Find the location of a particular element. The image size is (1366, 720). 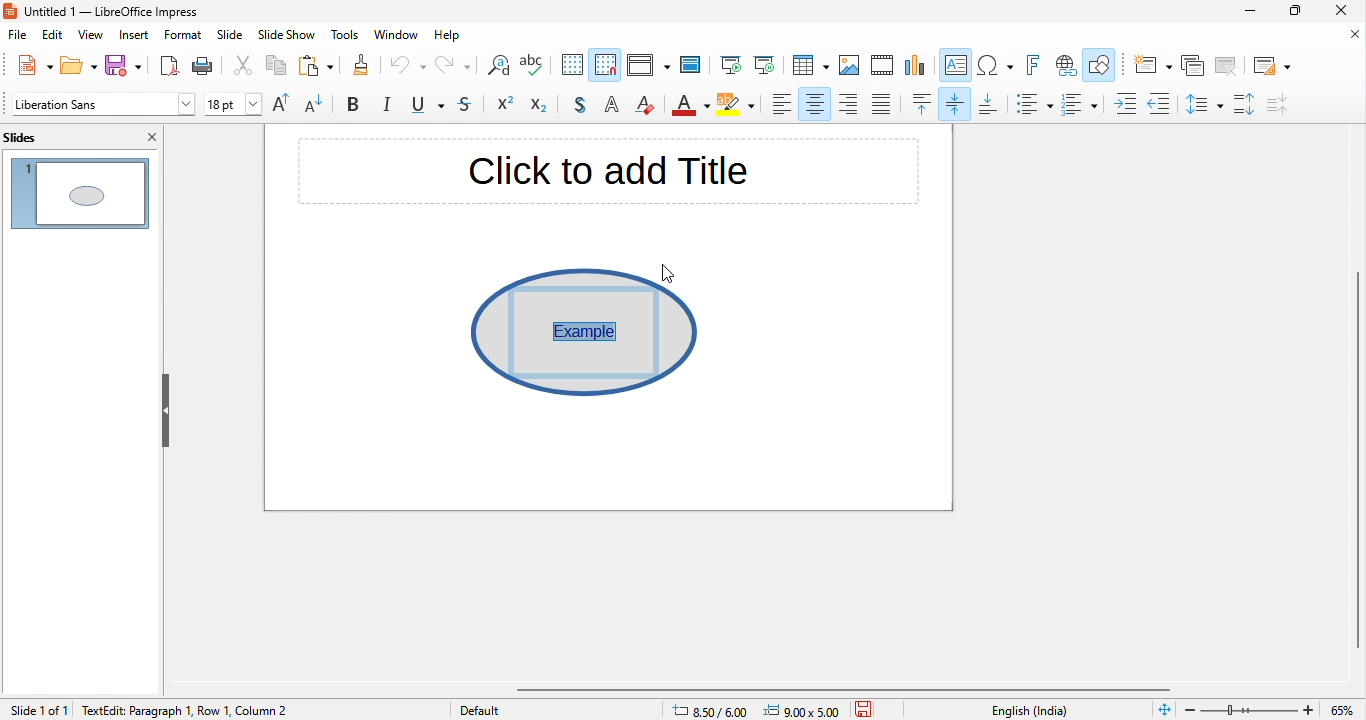

hide is located at coordinates (165, 410).